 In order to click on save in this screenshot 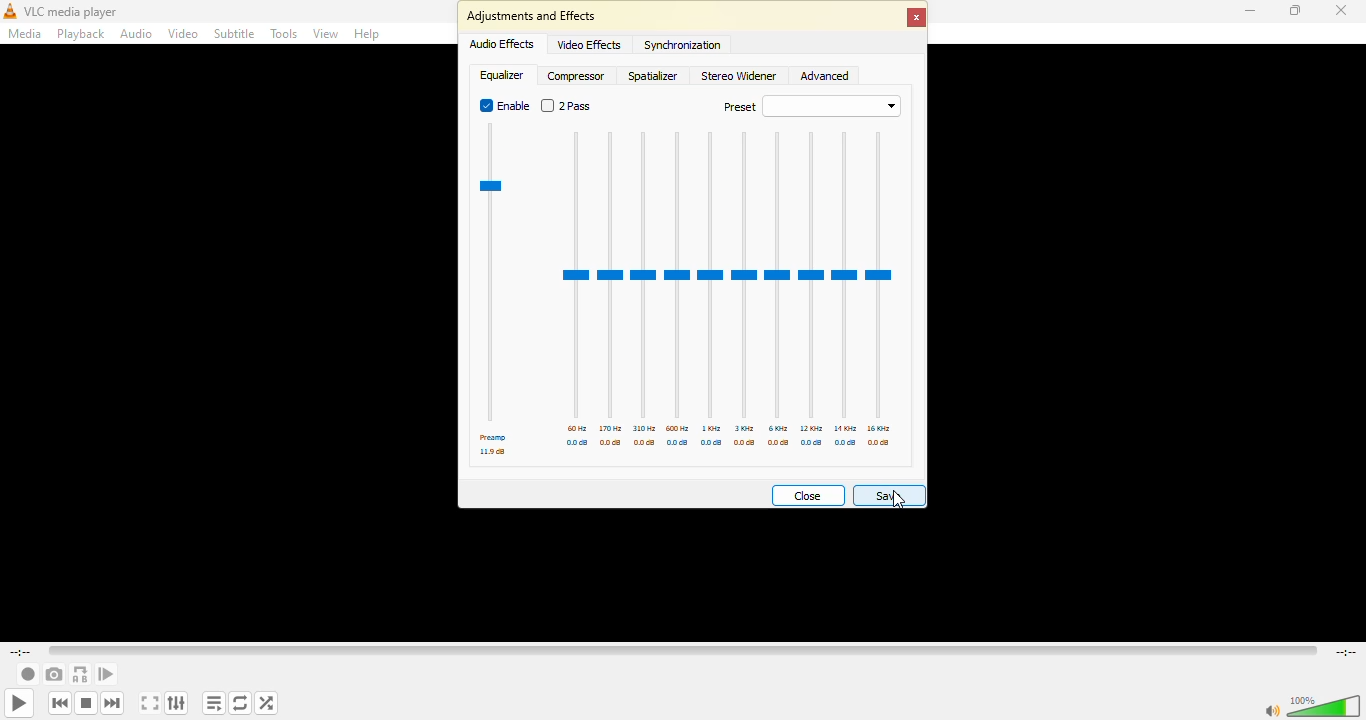, I will do `click(908, 499)`.